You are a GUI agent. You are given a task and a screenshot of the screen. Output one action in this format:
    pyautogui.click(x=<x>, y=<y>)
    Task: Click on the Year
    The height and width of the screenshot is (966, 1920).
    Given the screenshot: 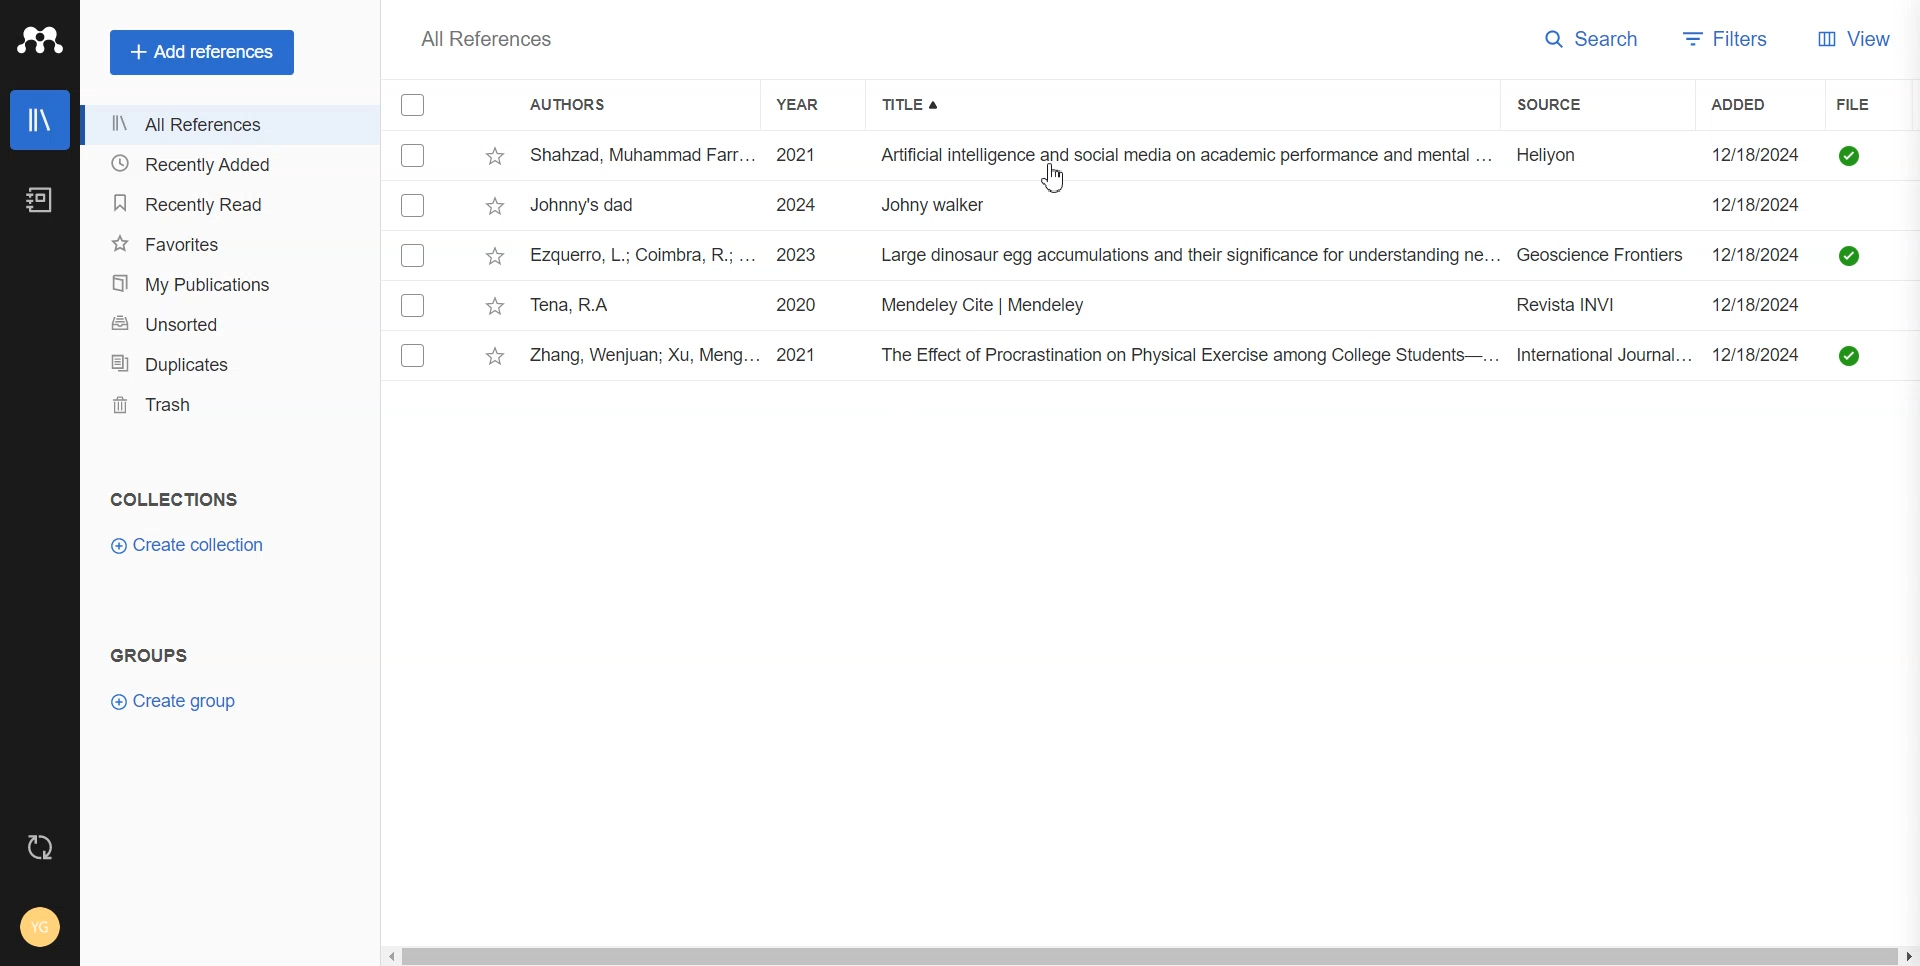 What is the action you would take?
    pyautogui.click(x=813, y=106)
    